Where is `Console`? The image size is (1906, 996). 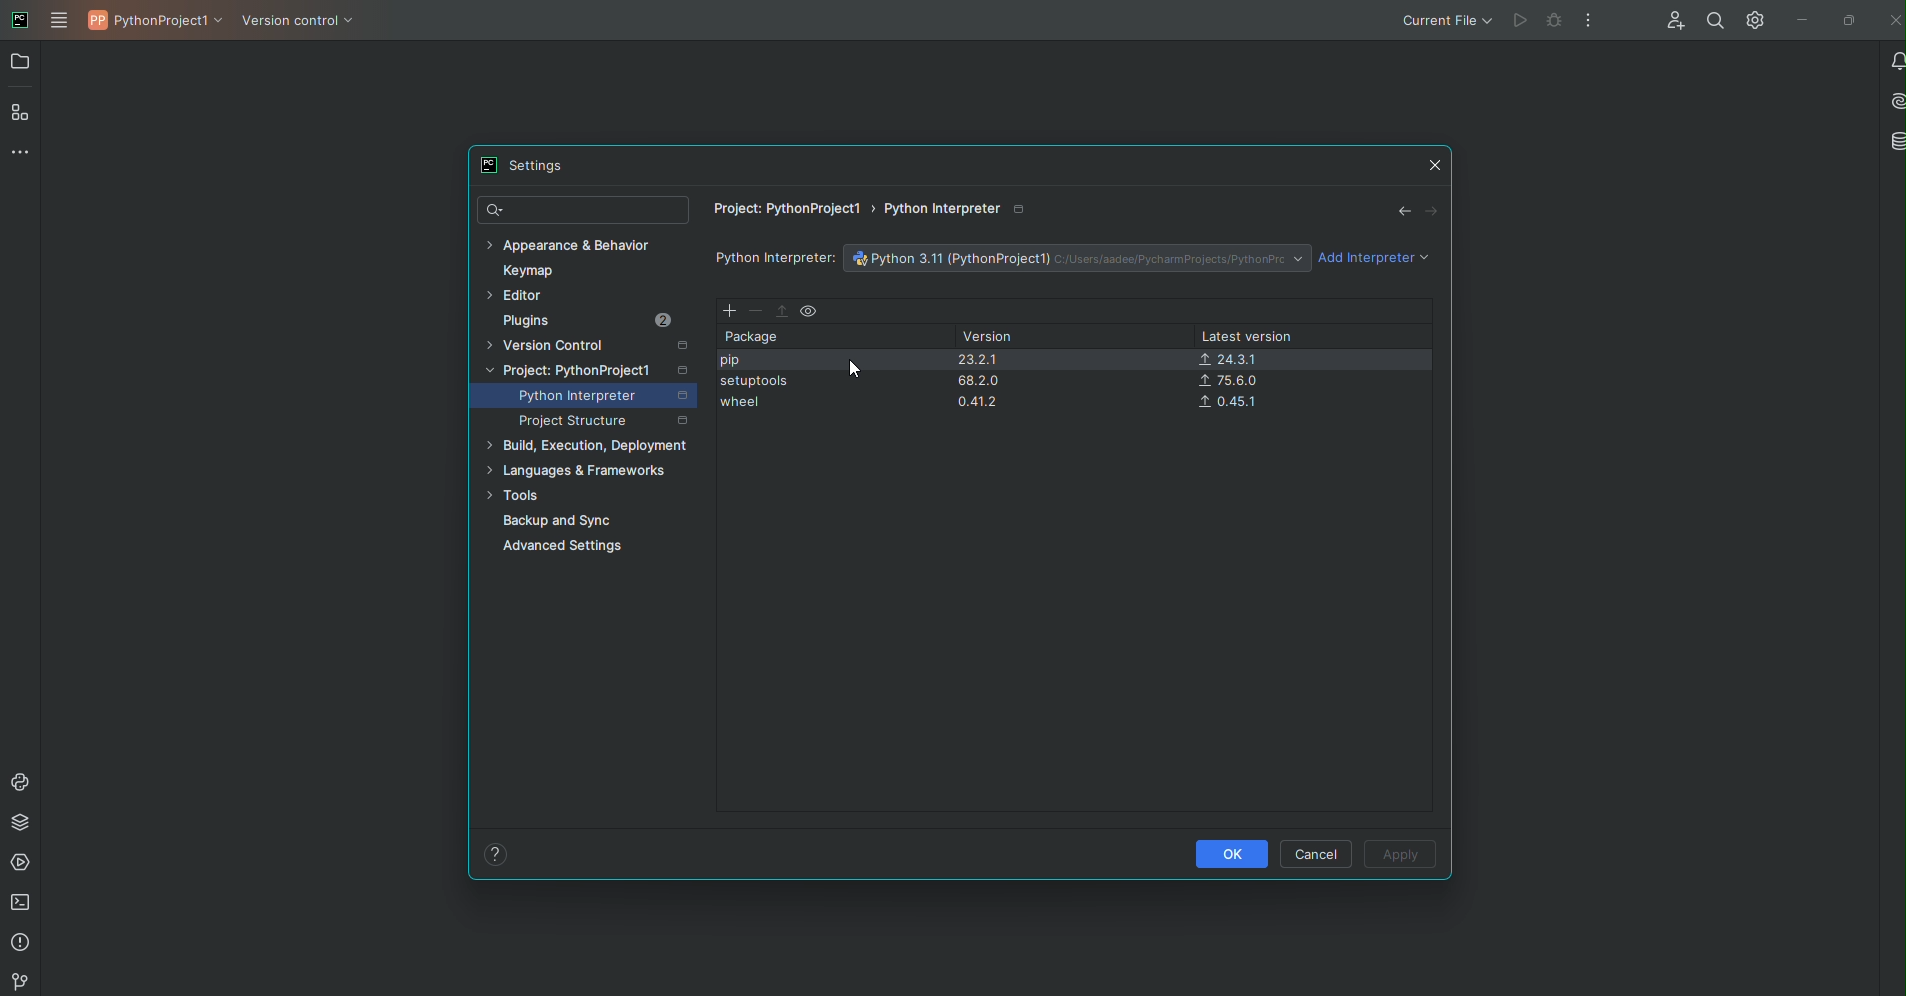 Console is located at coordinates (19, 779).